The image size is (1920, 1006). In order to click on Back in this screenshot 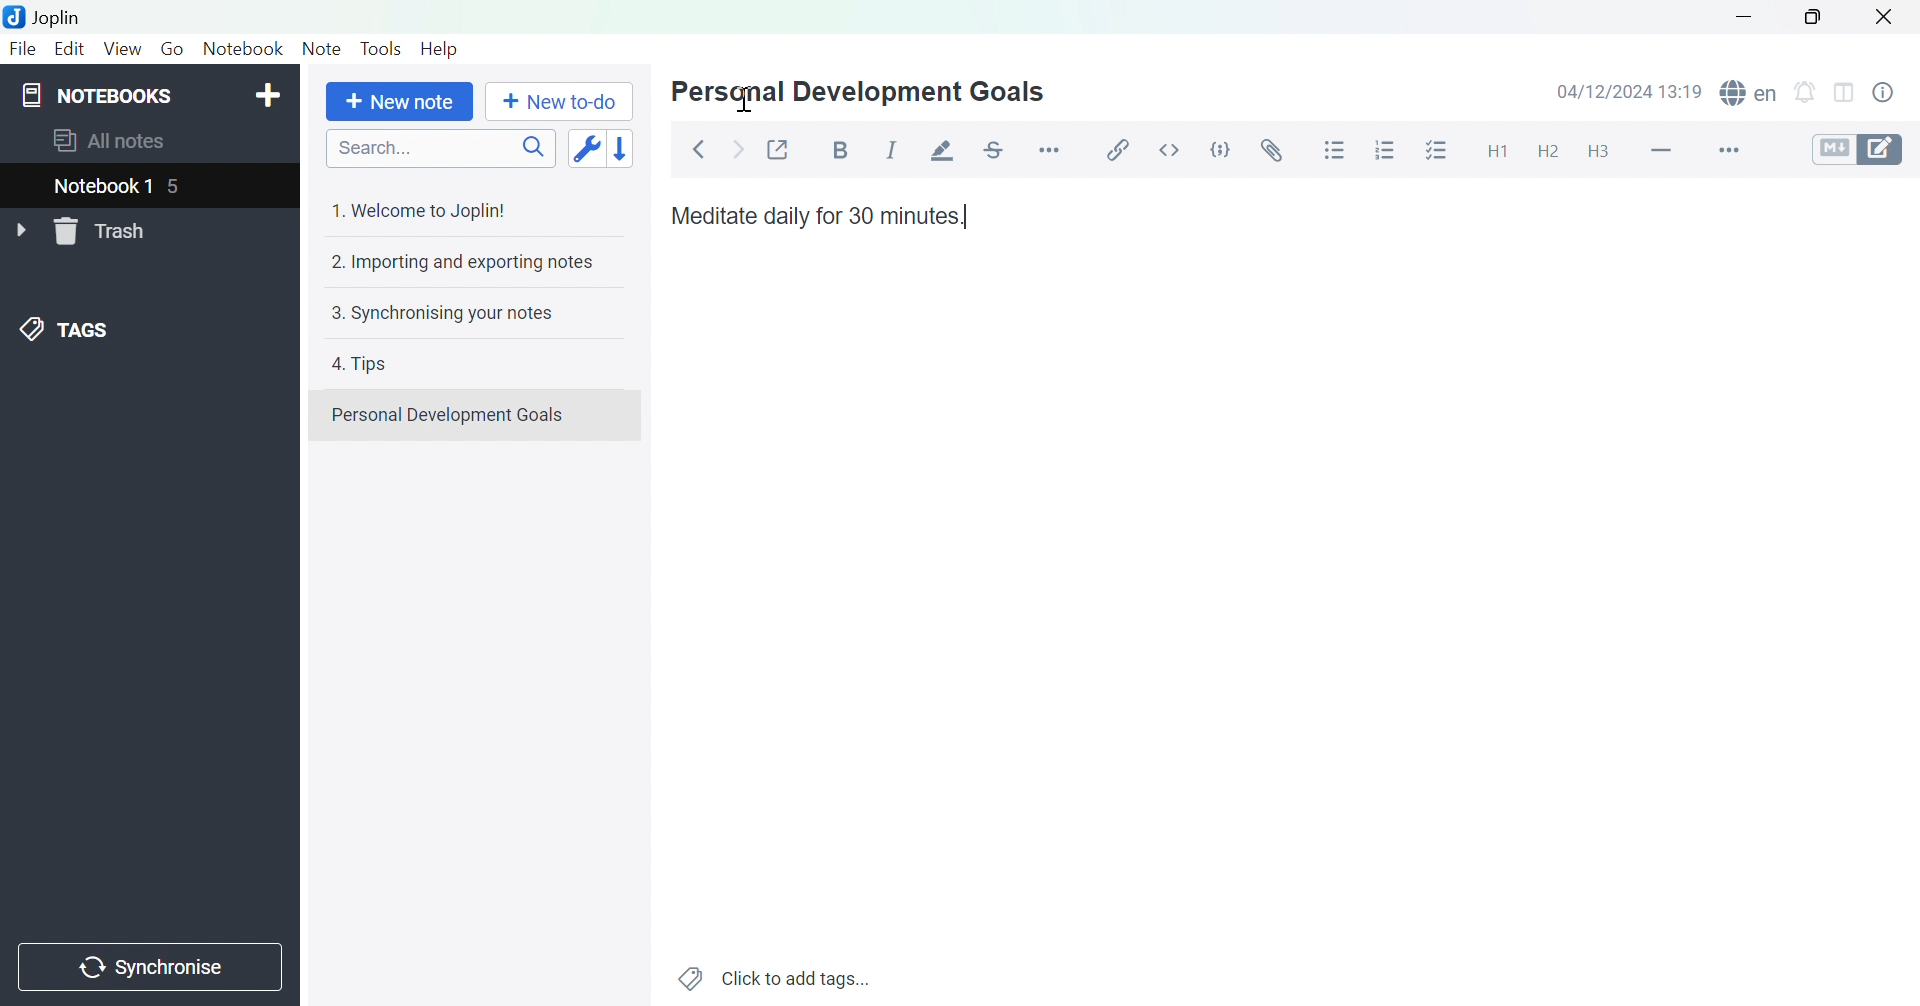, I will do `click(699, 149)`.